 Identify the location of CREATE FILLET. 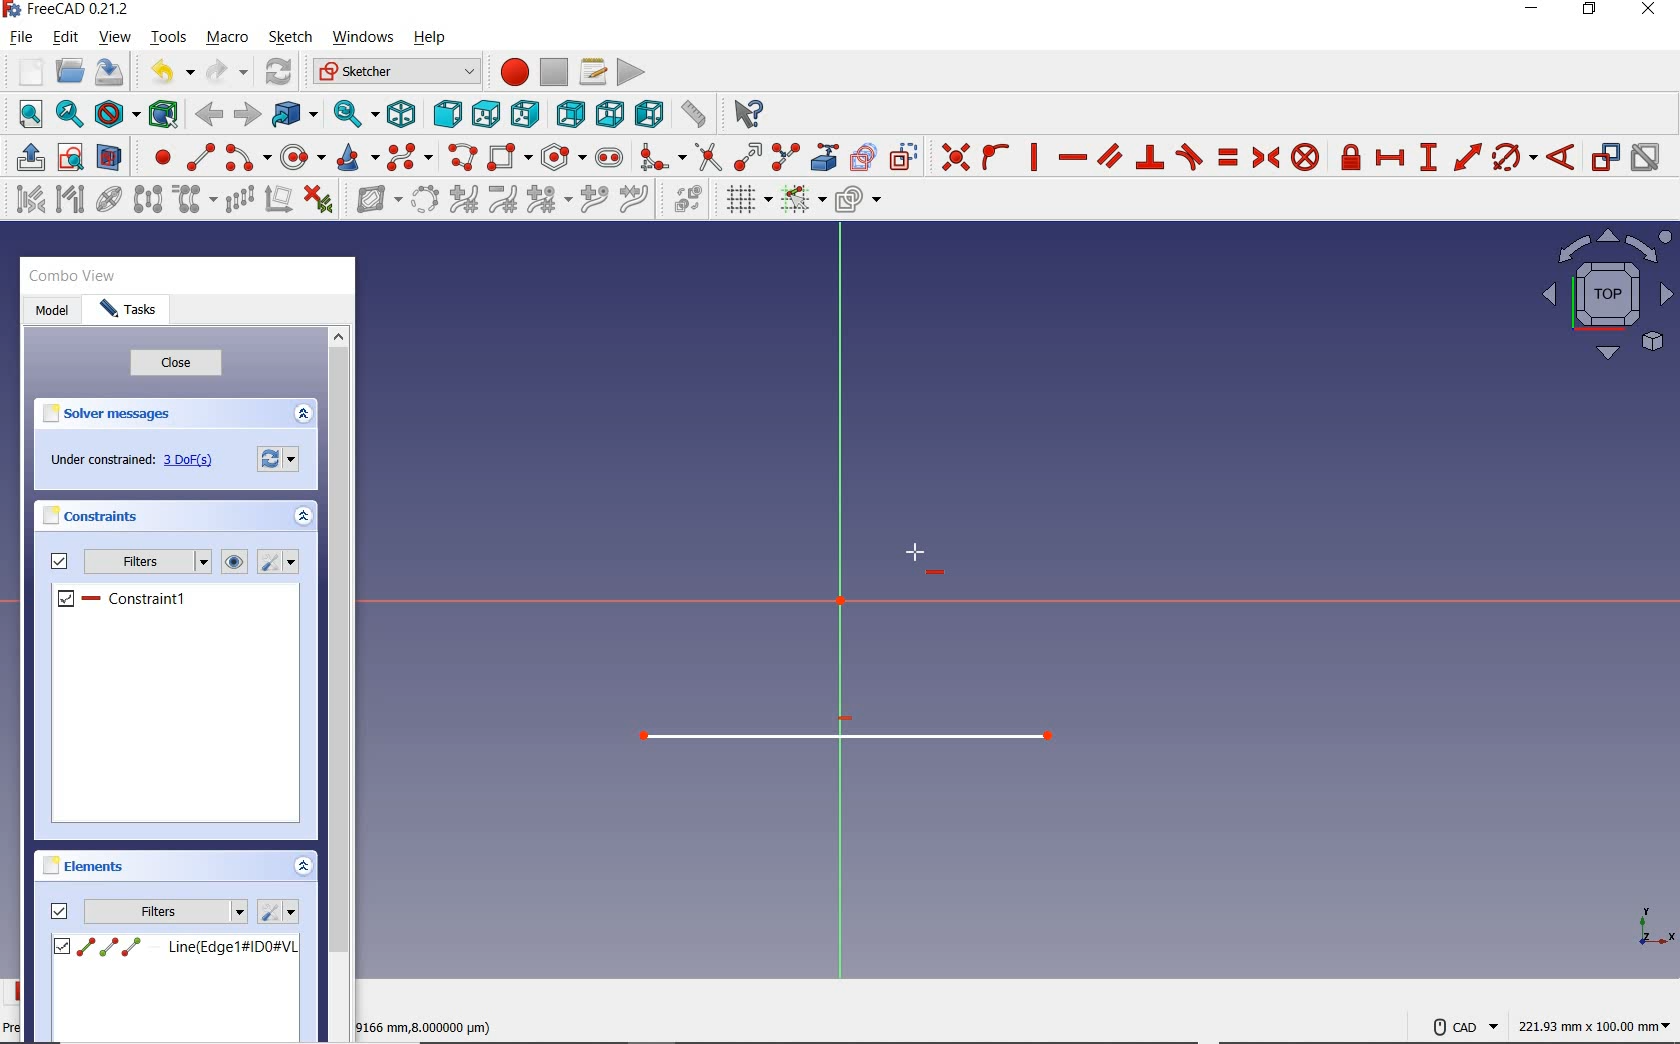
(661, 155).